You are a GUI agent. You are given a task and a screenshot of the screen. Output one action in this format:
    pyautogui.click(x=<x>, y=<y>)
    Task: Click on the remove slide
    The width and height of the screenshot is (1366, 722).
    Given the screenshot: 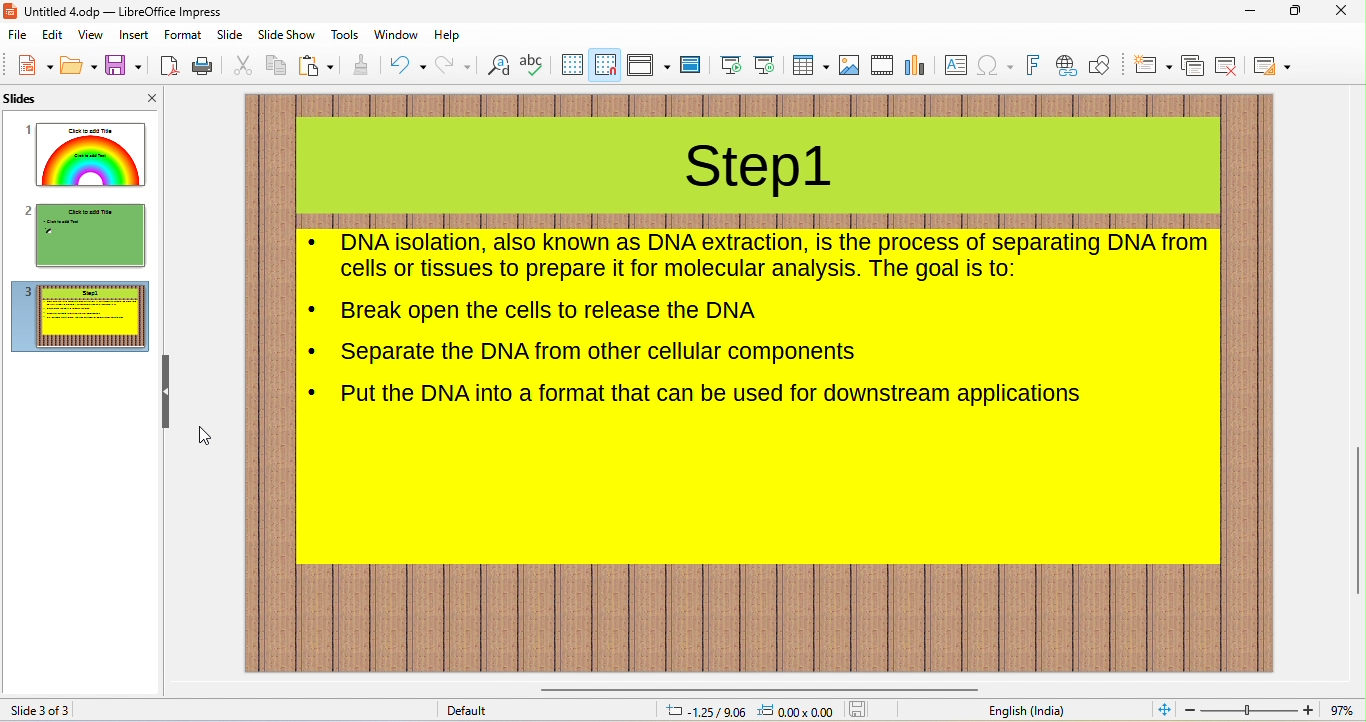 What is the action you would take?
    pyautogui.click(x=1228, y=66)
    